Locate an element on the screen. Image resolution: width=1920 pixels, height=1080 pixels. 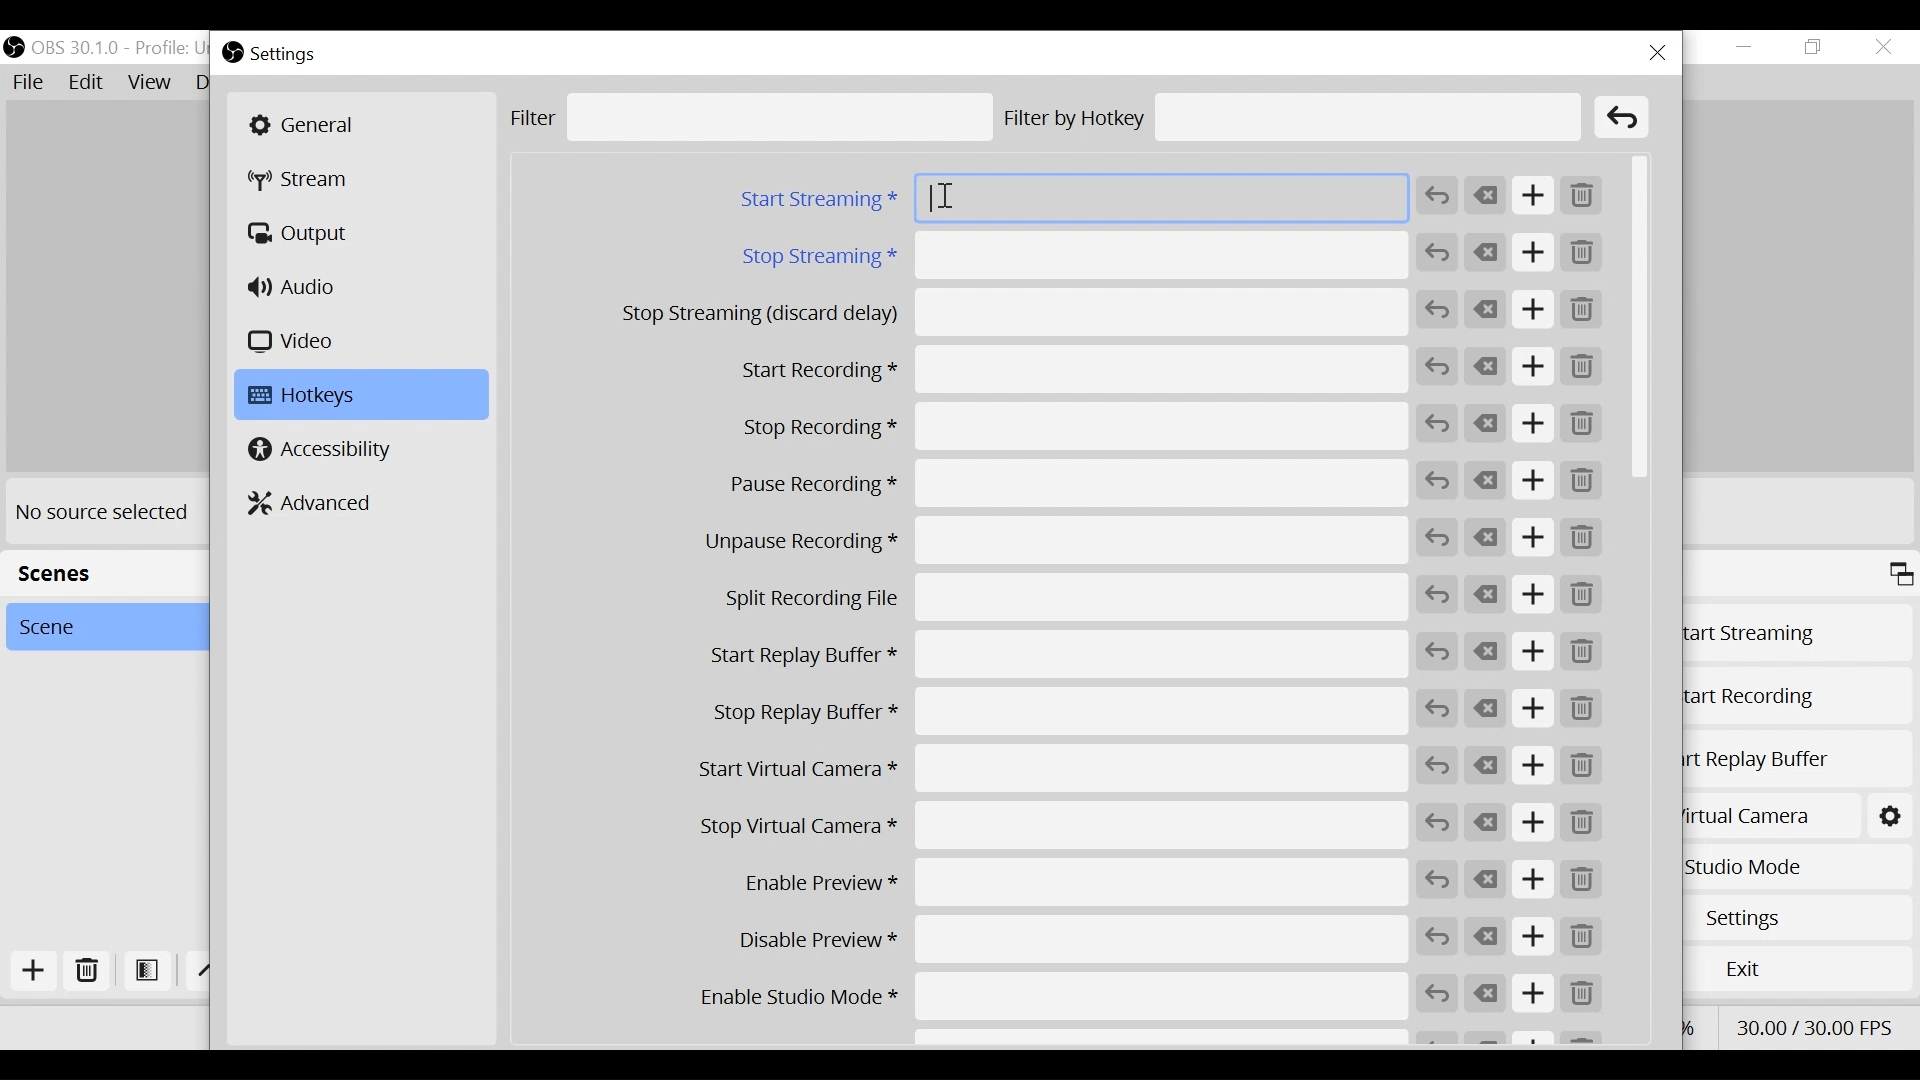
Remove is located at coordinates (1582, 536).